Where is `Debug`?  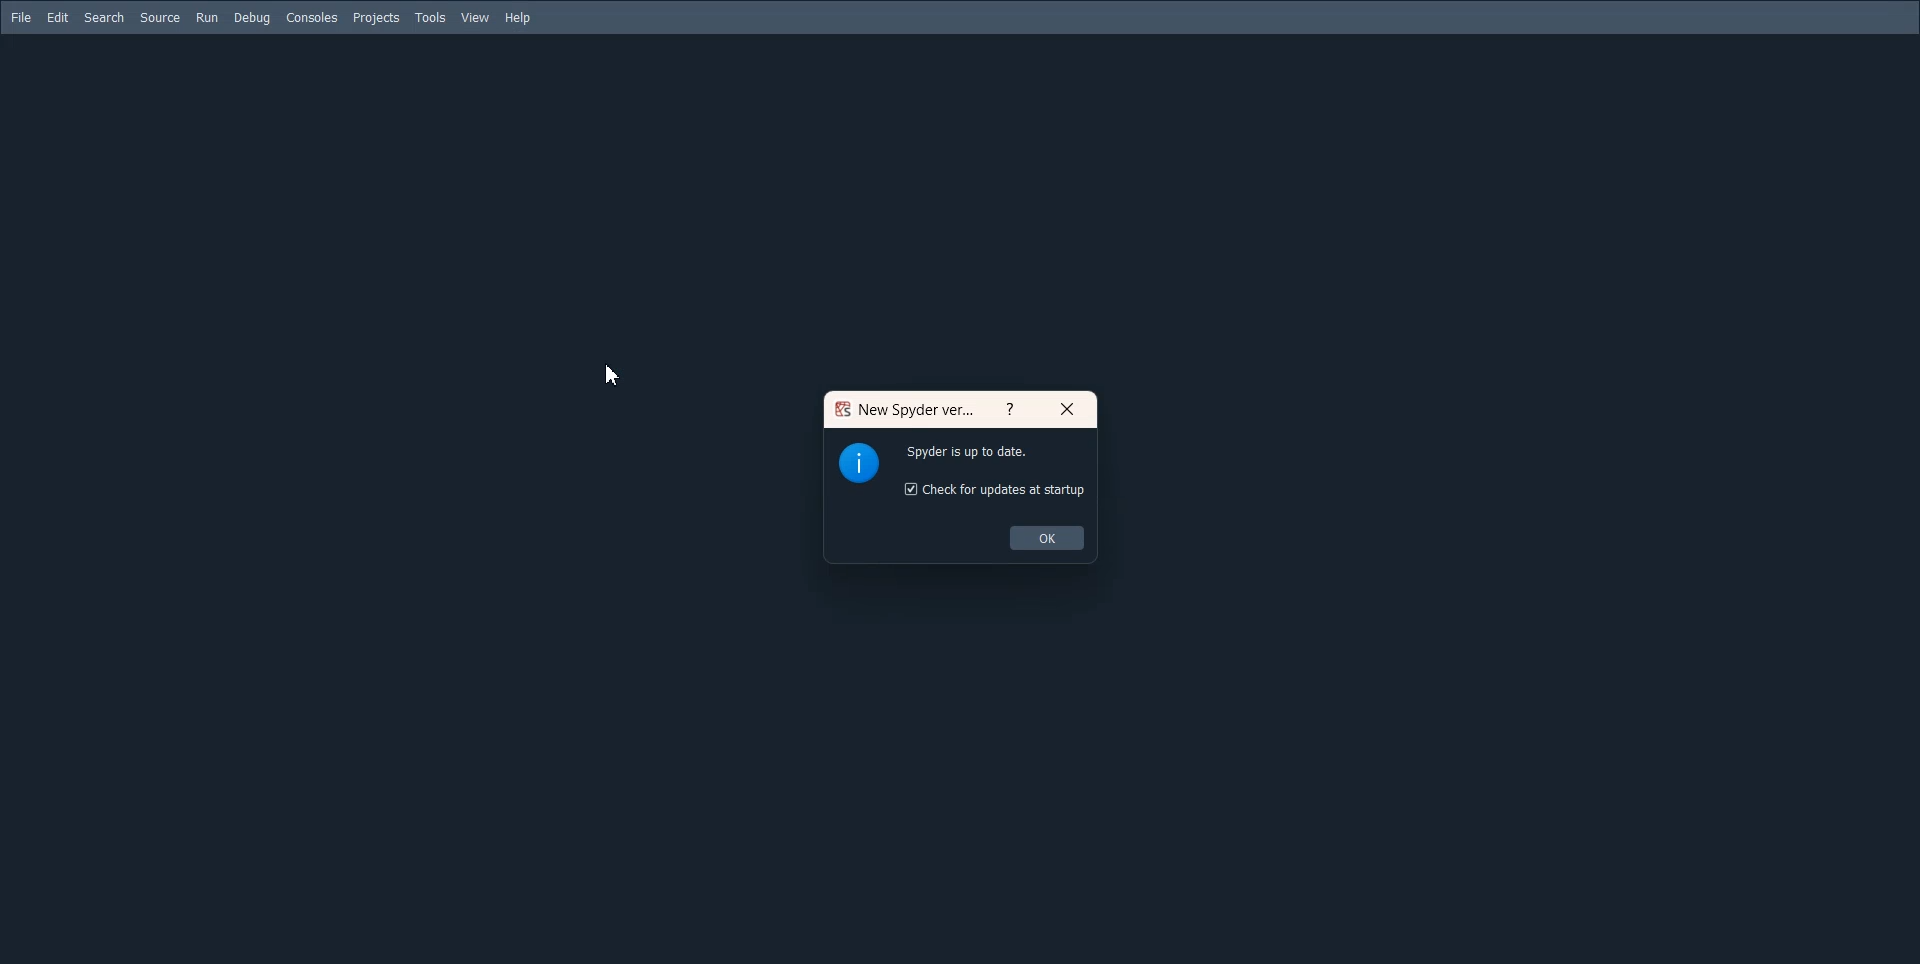 Debug is located at coordinates (252, 18).